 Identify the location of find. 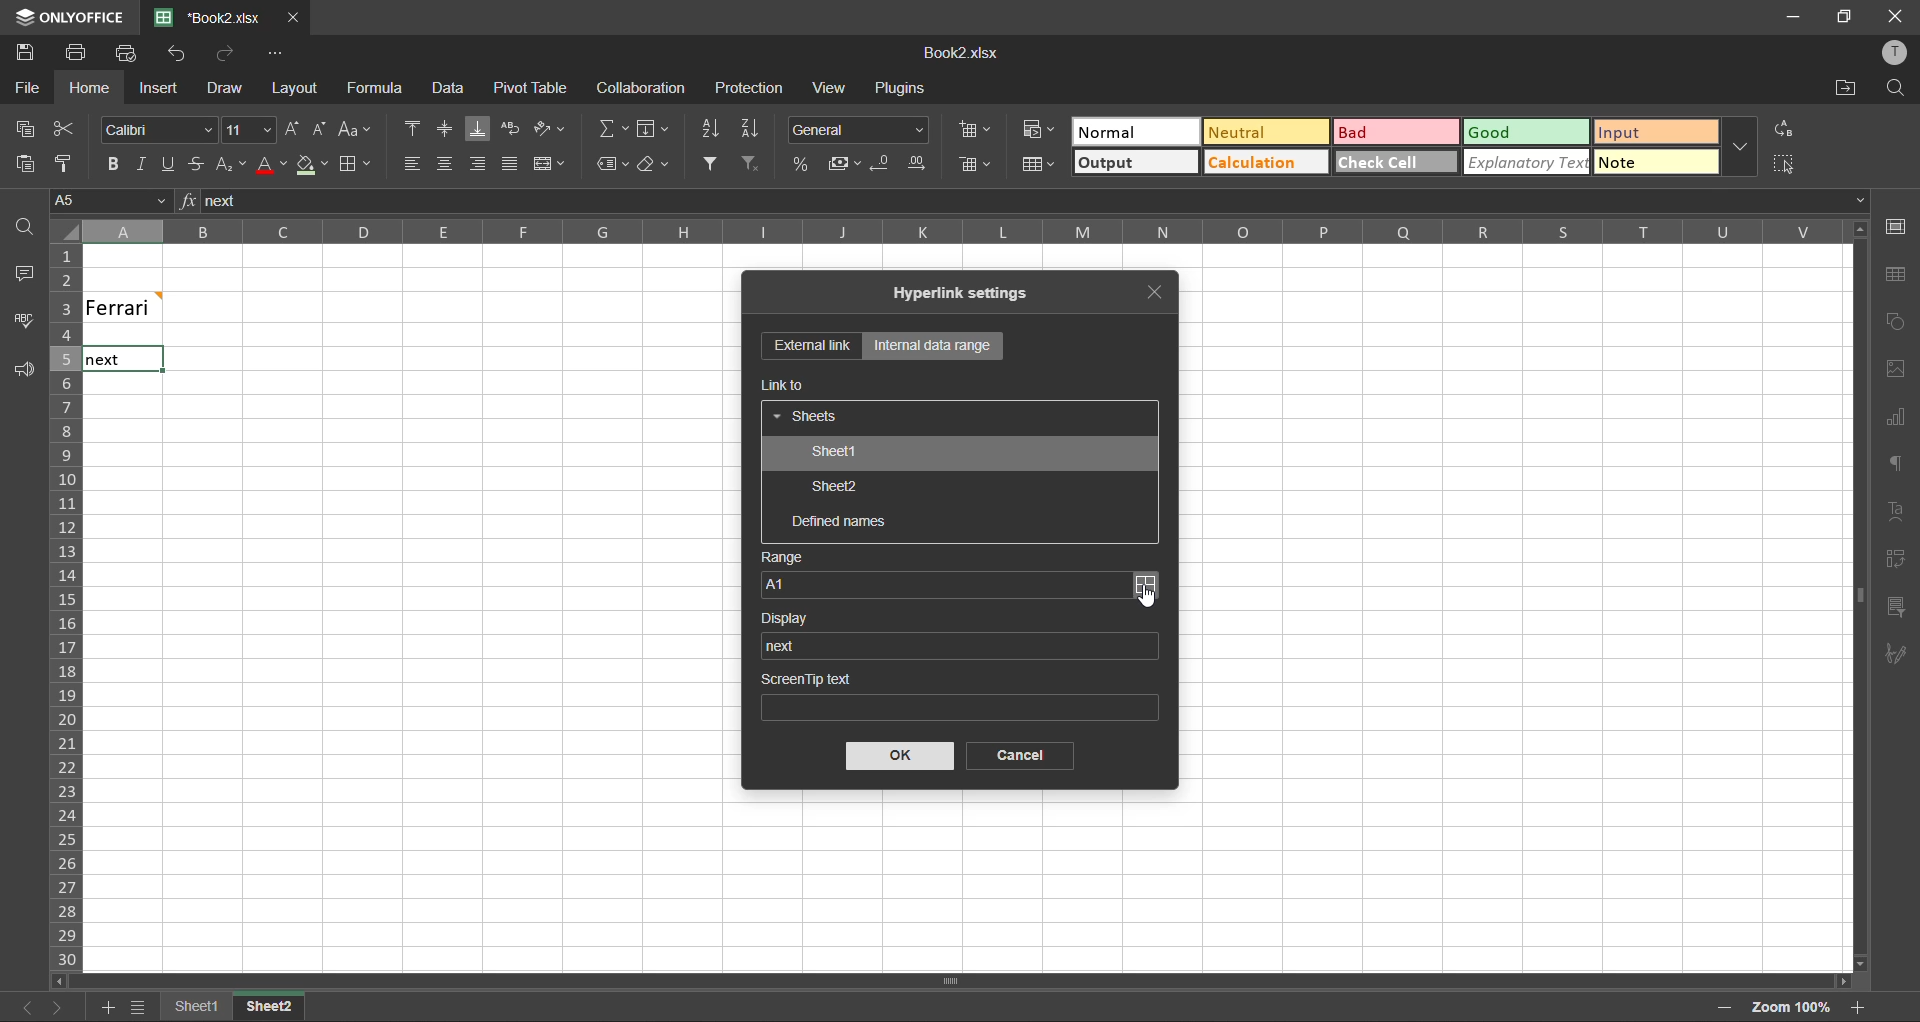
(1896, 87).